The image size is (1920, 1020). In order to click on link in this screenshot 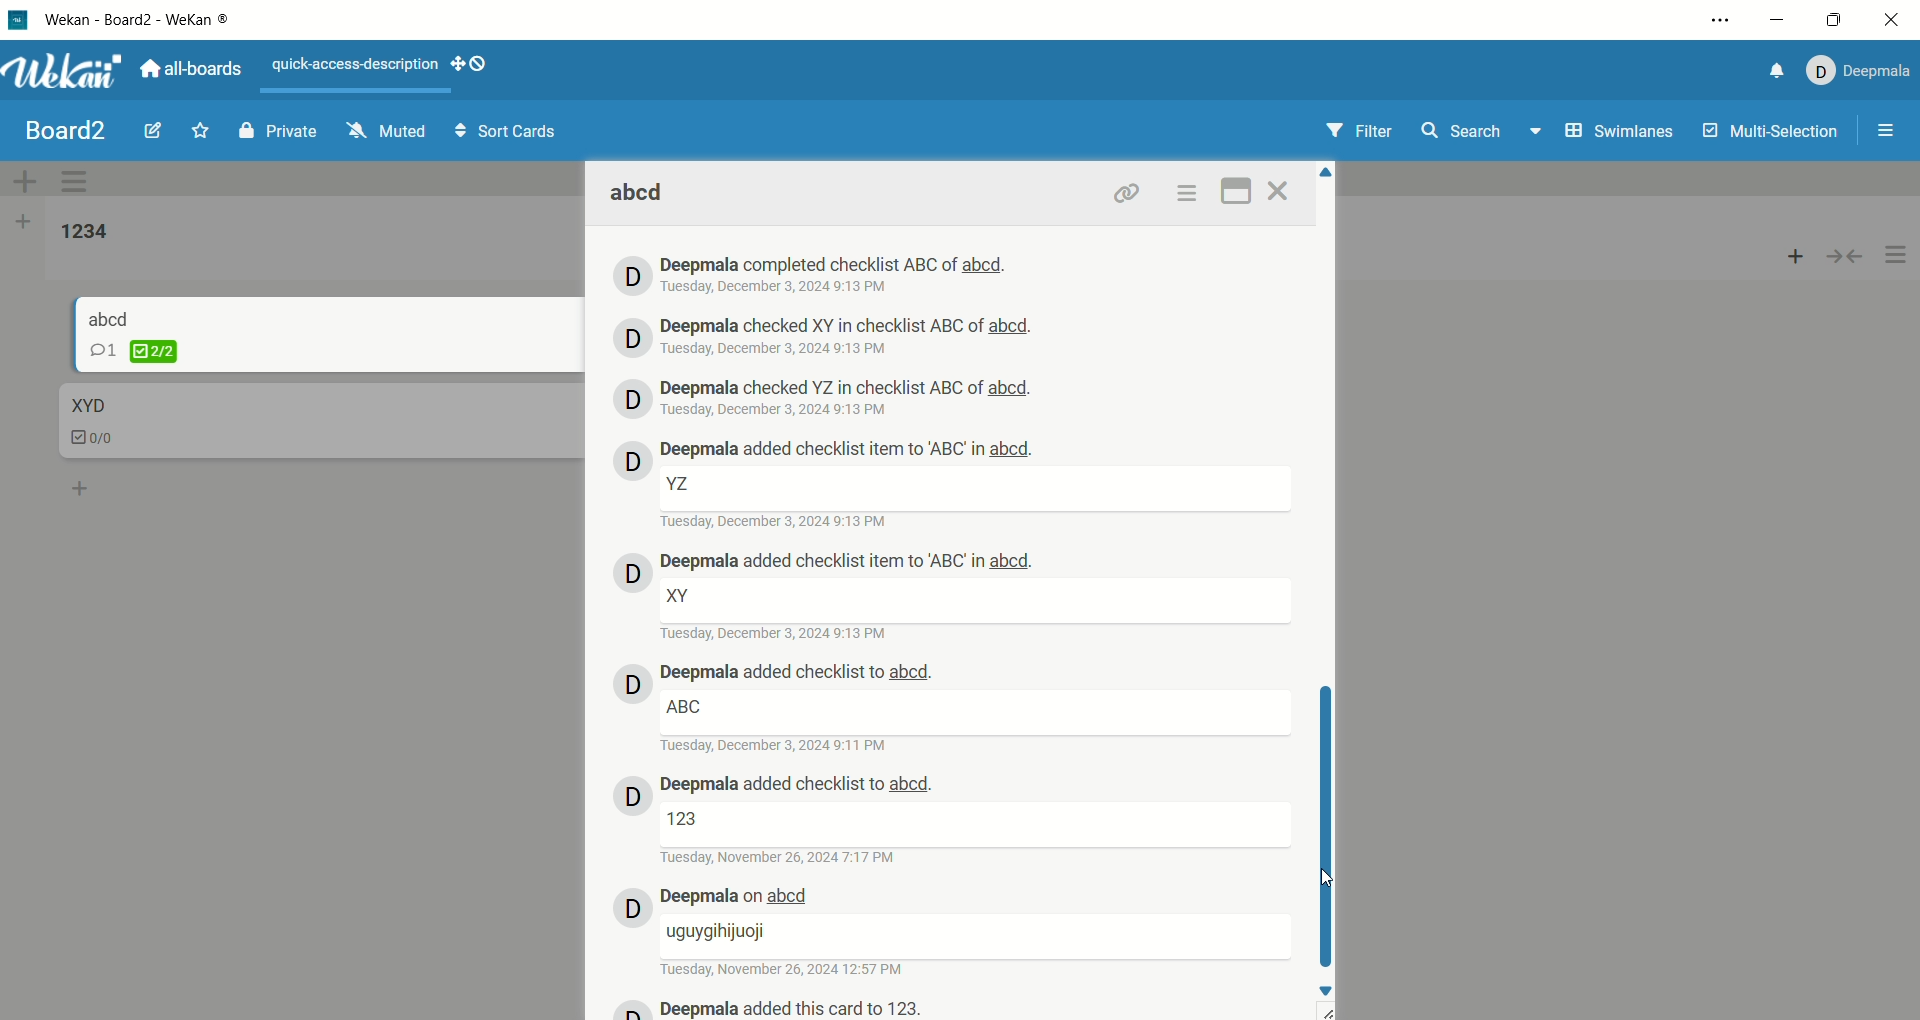, I will do `click(1127, 192)`.